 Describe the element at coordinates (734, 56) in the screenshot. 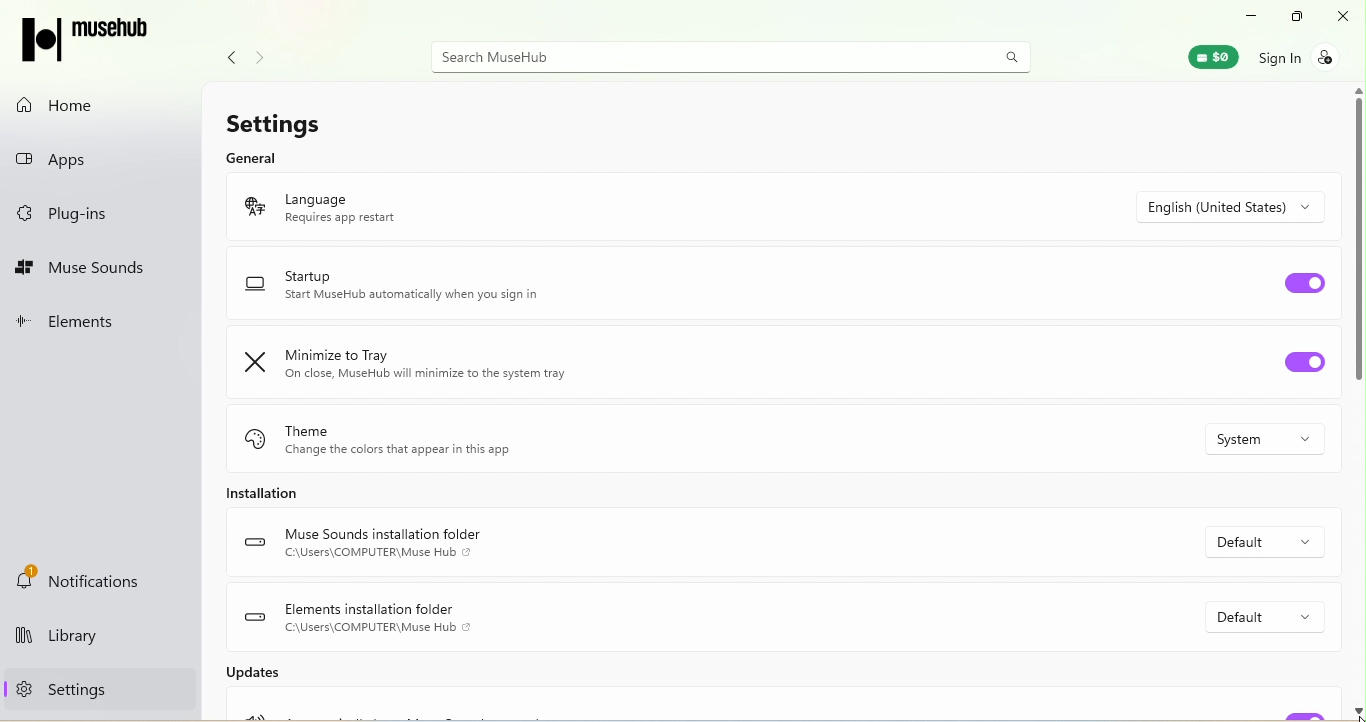

I see `Search bar` at that location.